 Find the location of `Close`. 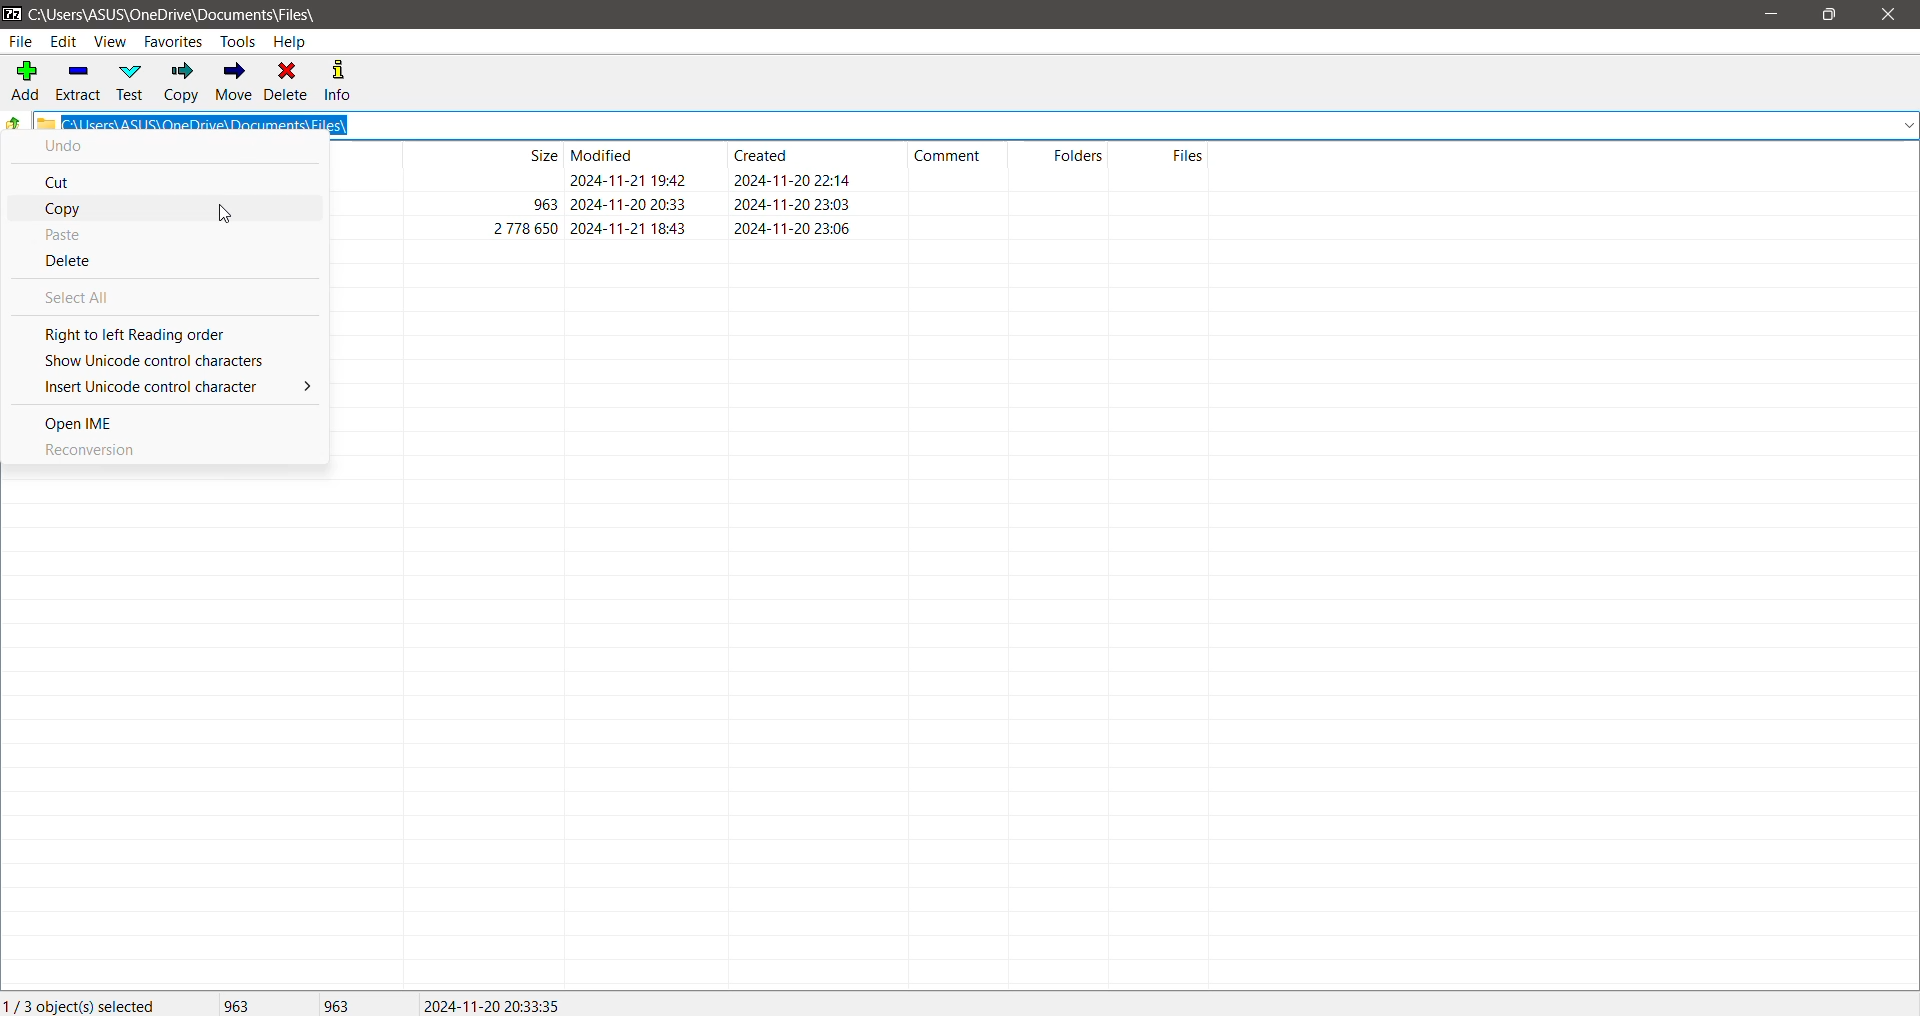

Close is located at coordinates (1892, 15).